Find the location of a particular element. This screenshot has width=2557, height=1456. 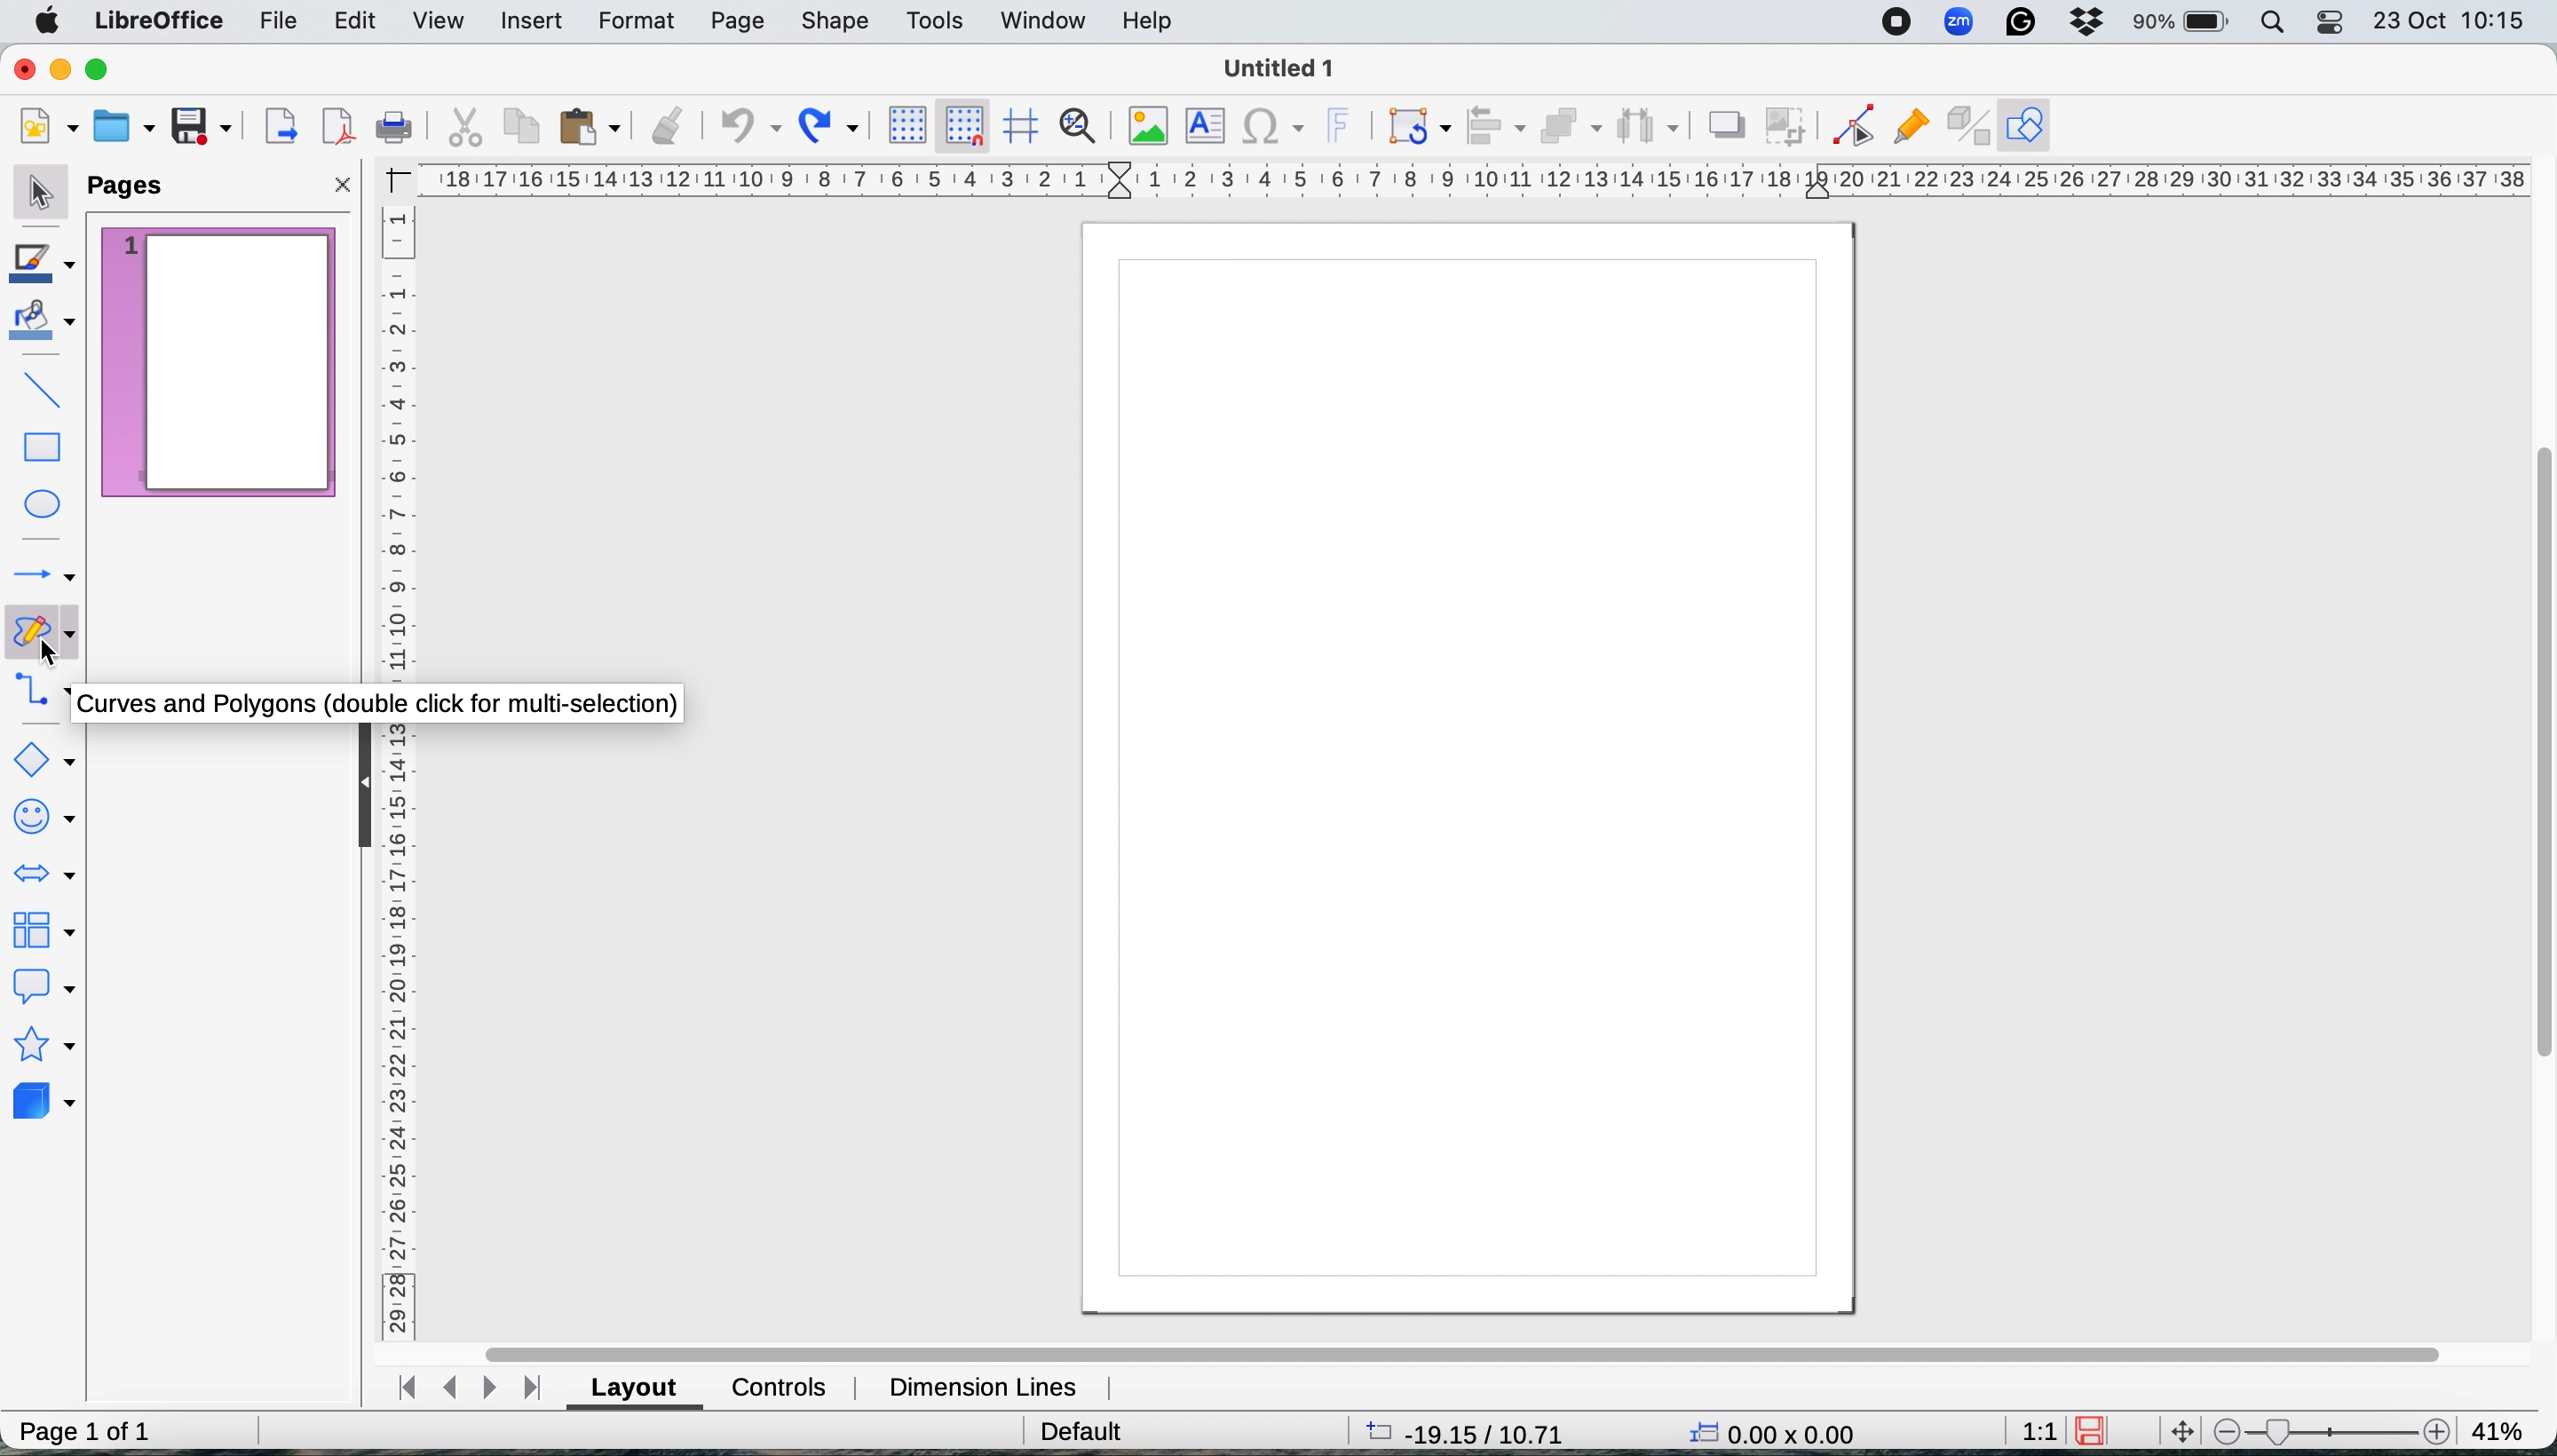

system logo is located at coordinates (48, 23).